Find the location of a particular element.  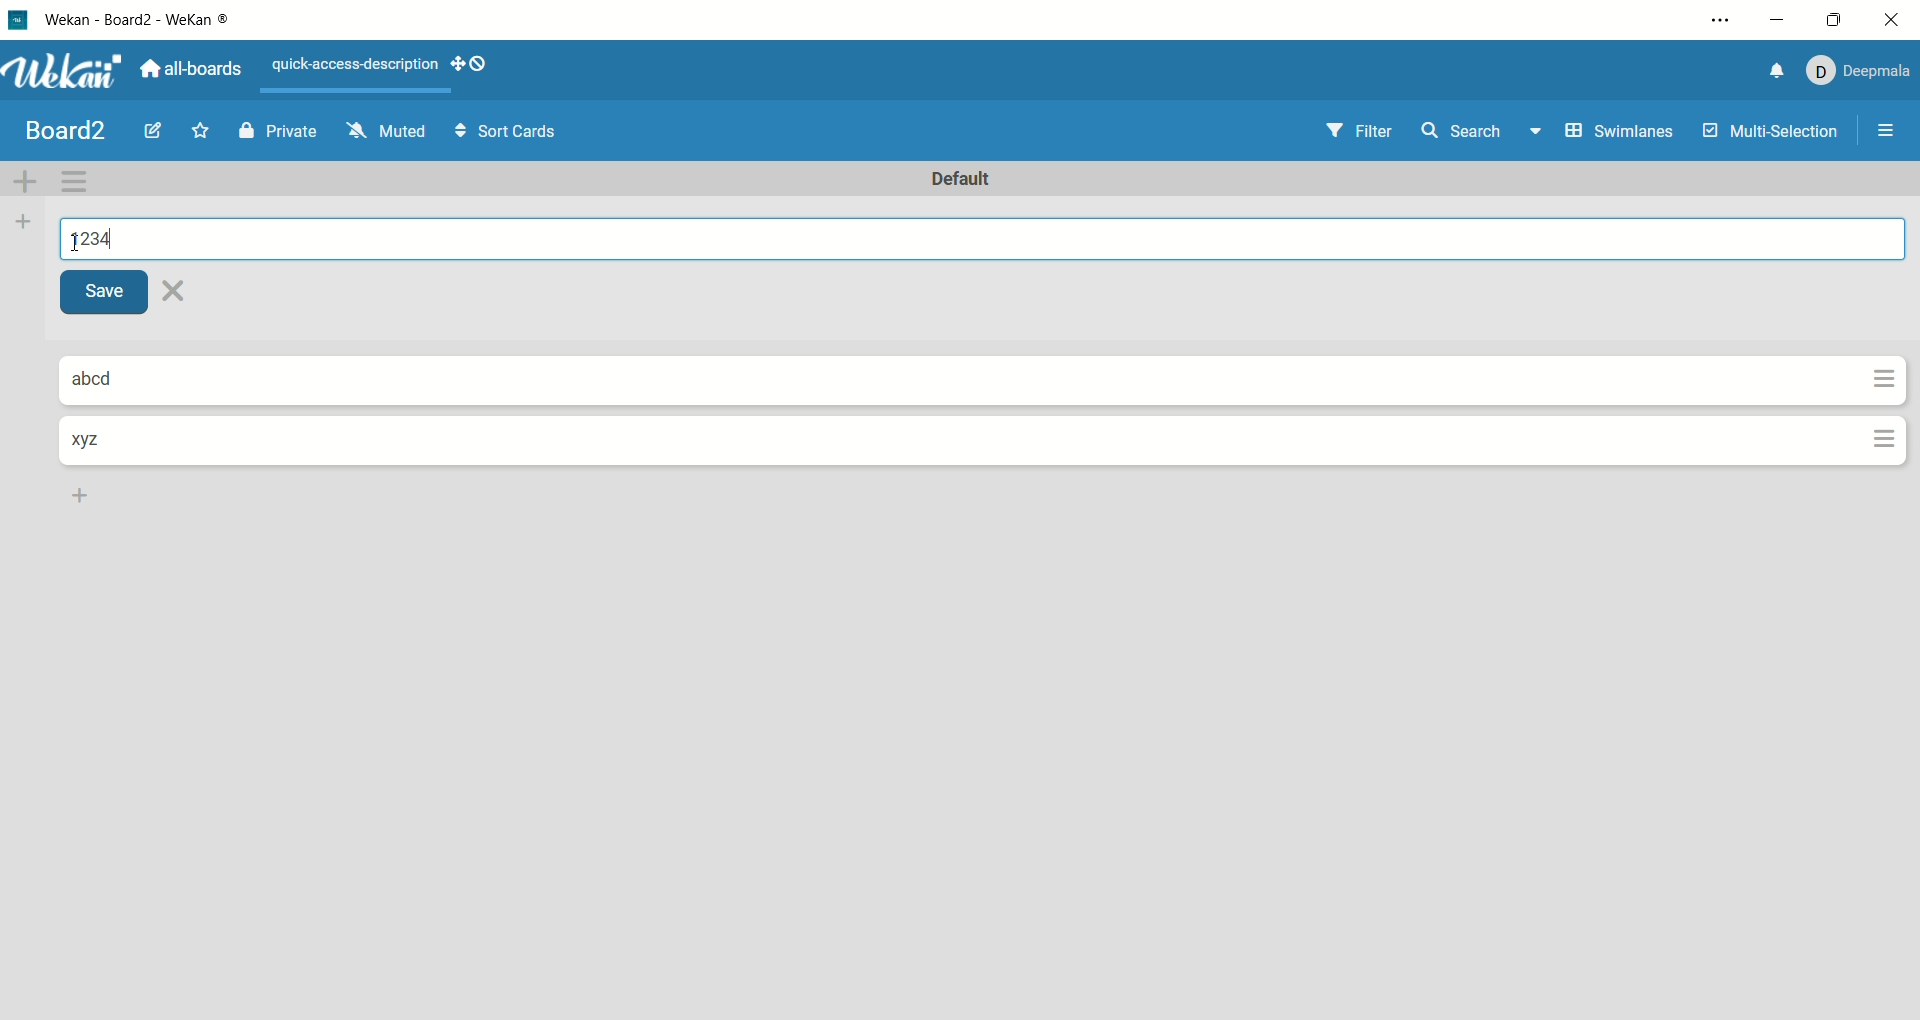

list title is located at coordinates (96, 439).